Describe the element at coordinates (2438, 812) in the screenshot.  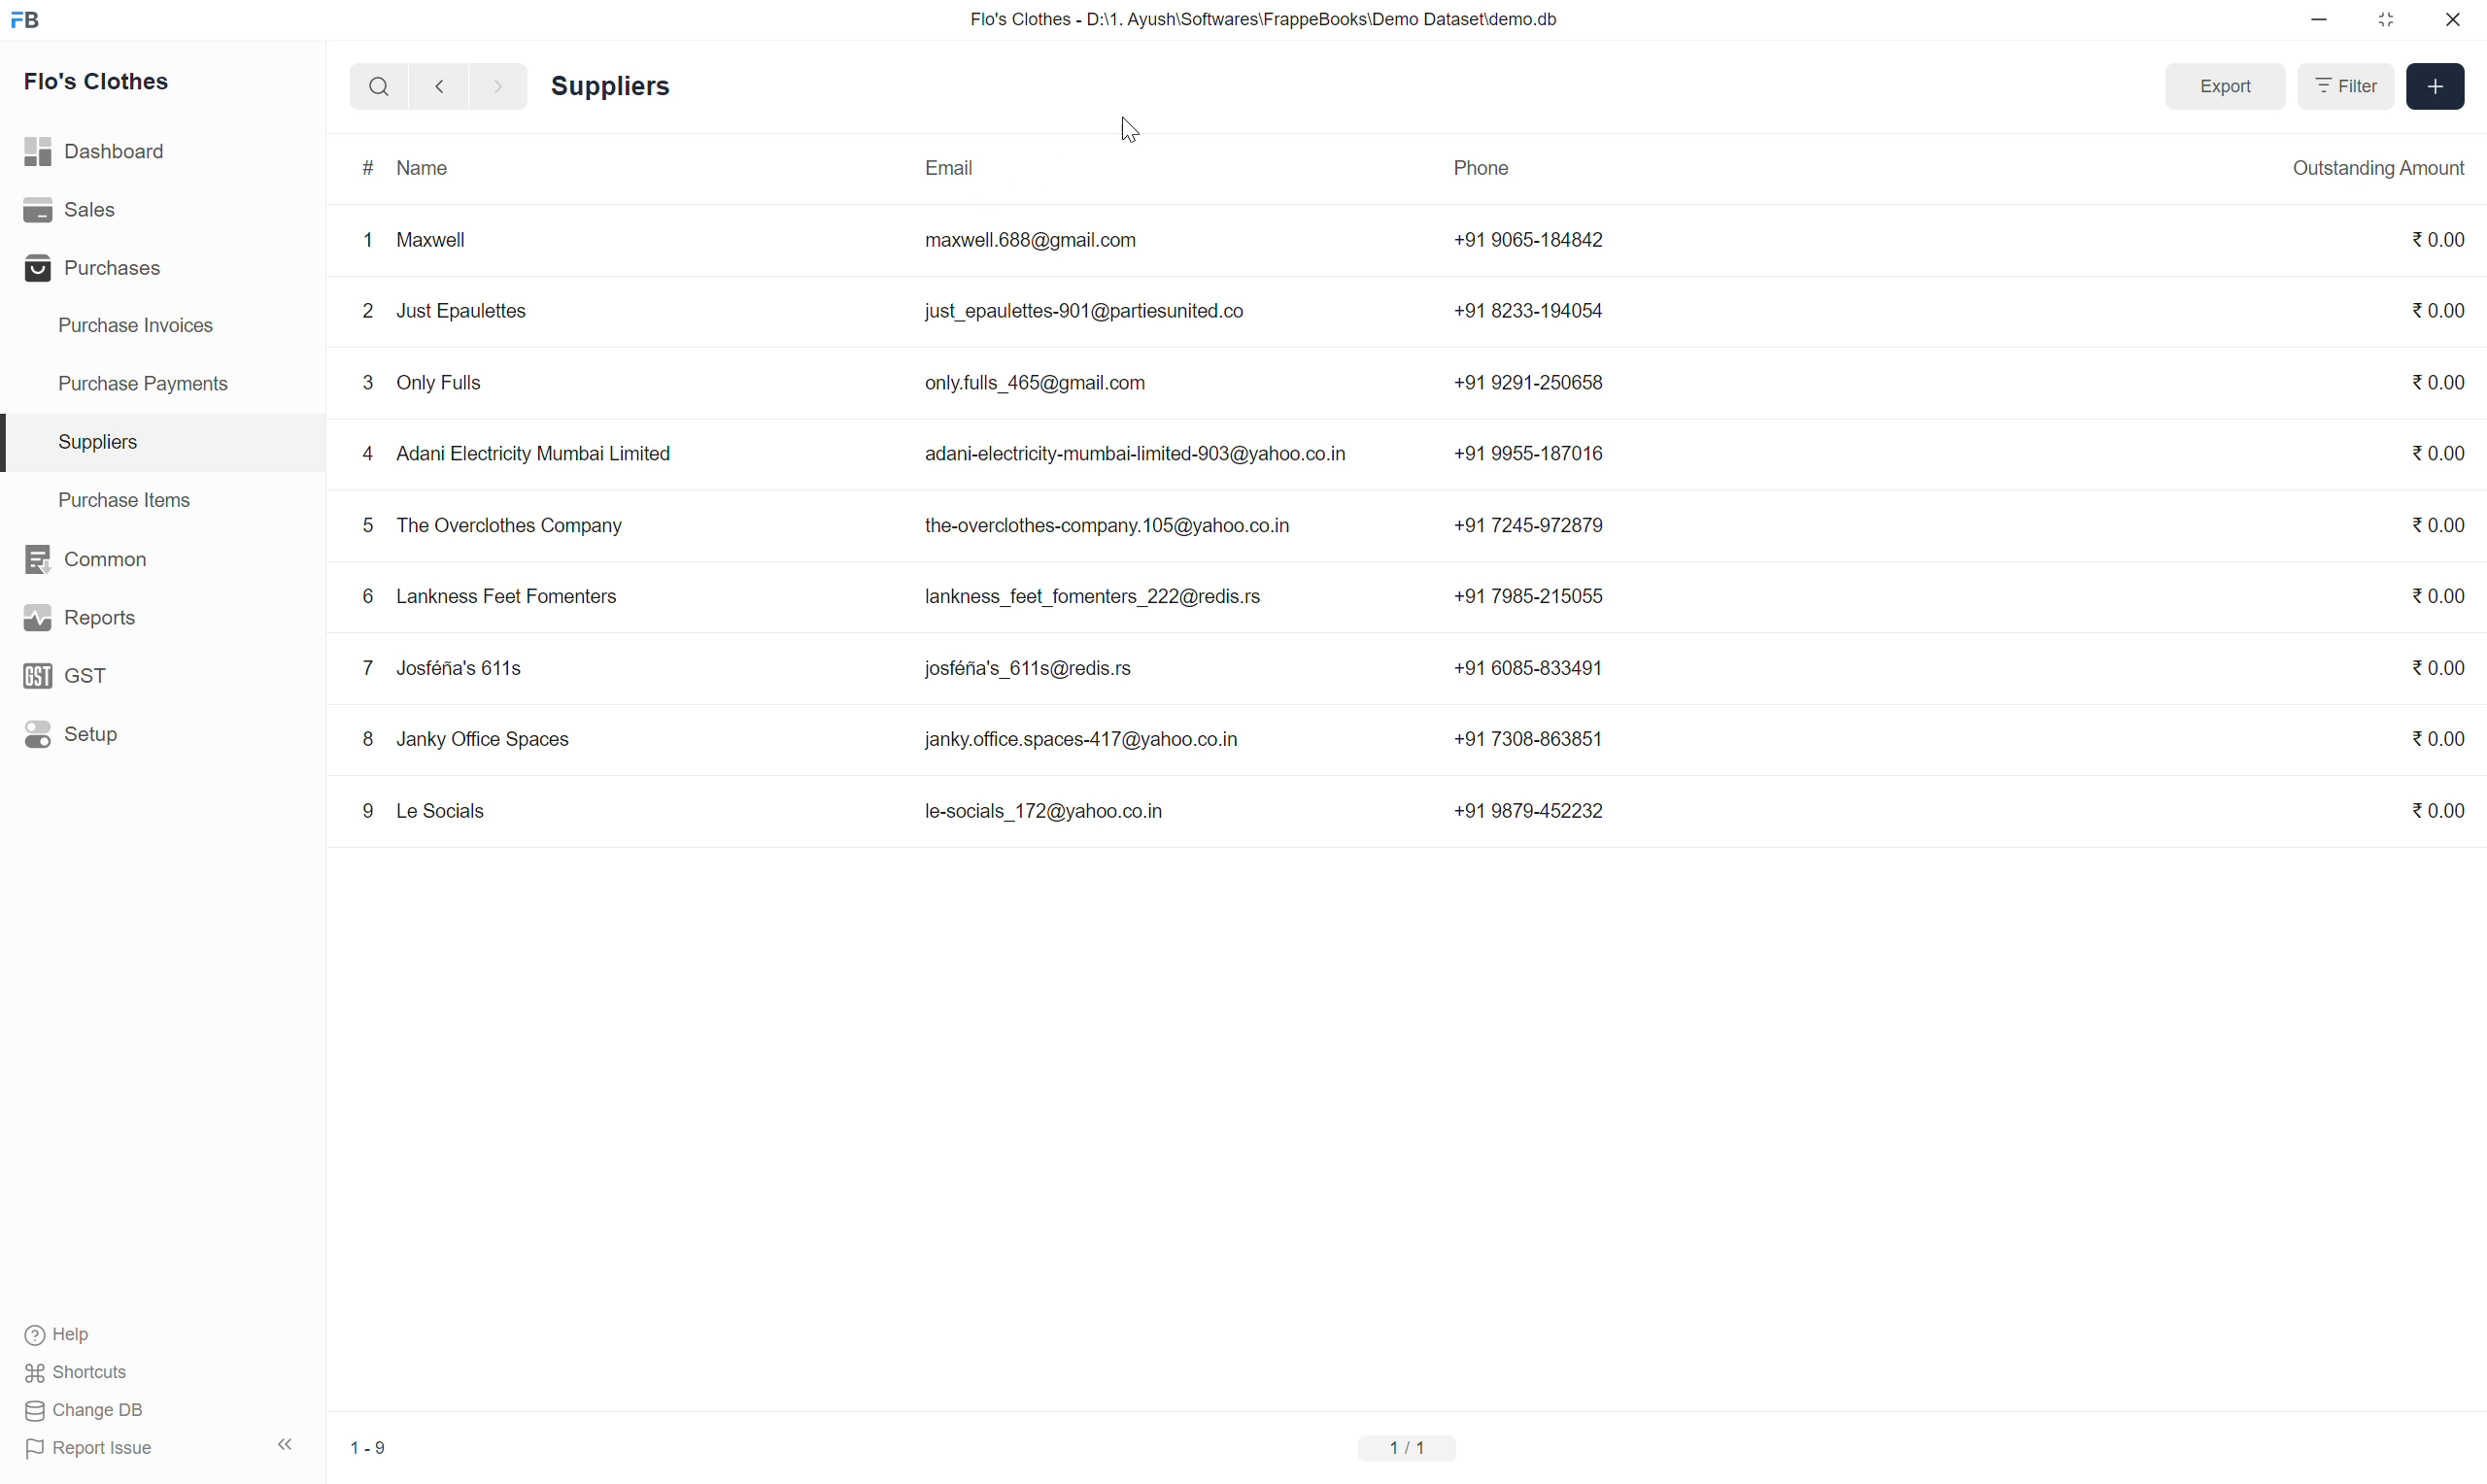
I see `0.00` at that location.